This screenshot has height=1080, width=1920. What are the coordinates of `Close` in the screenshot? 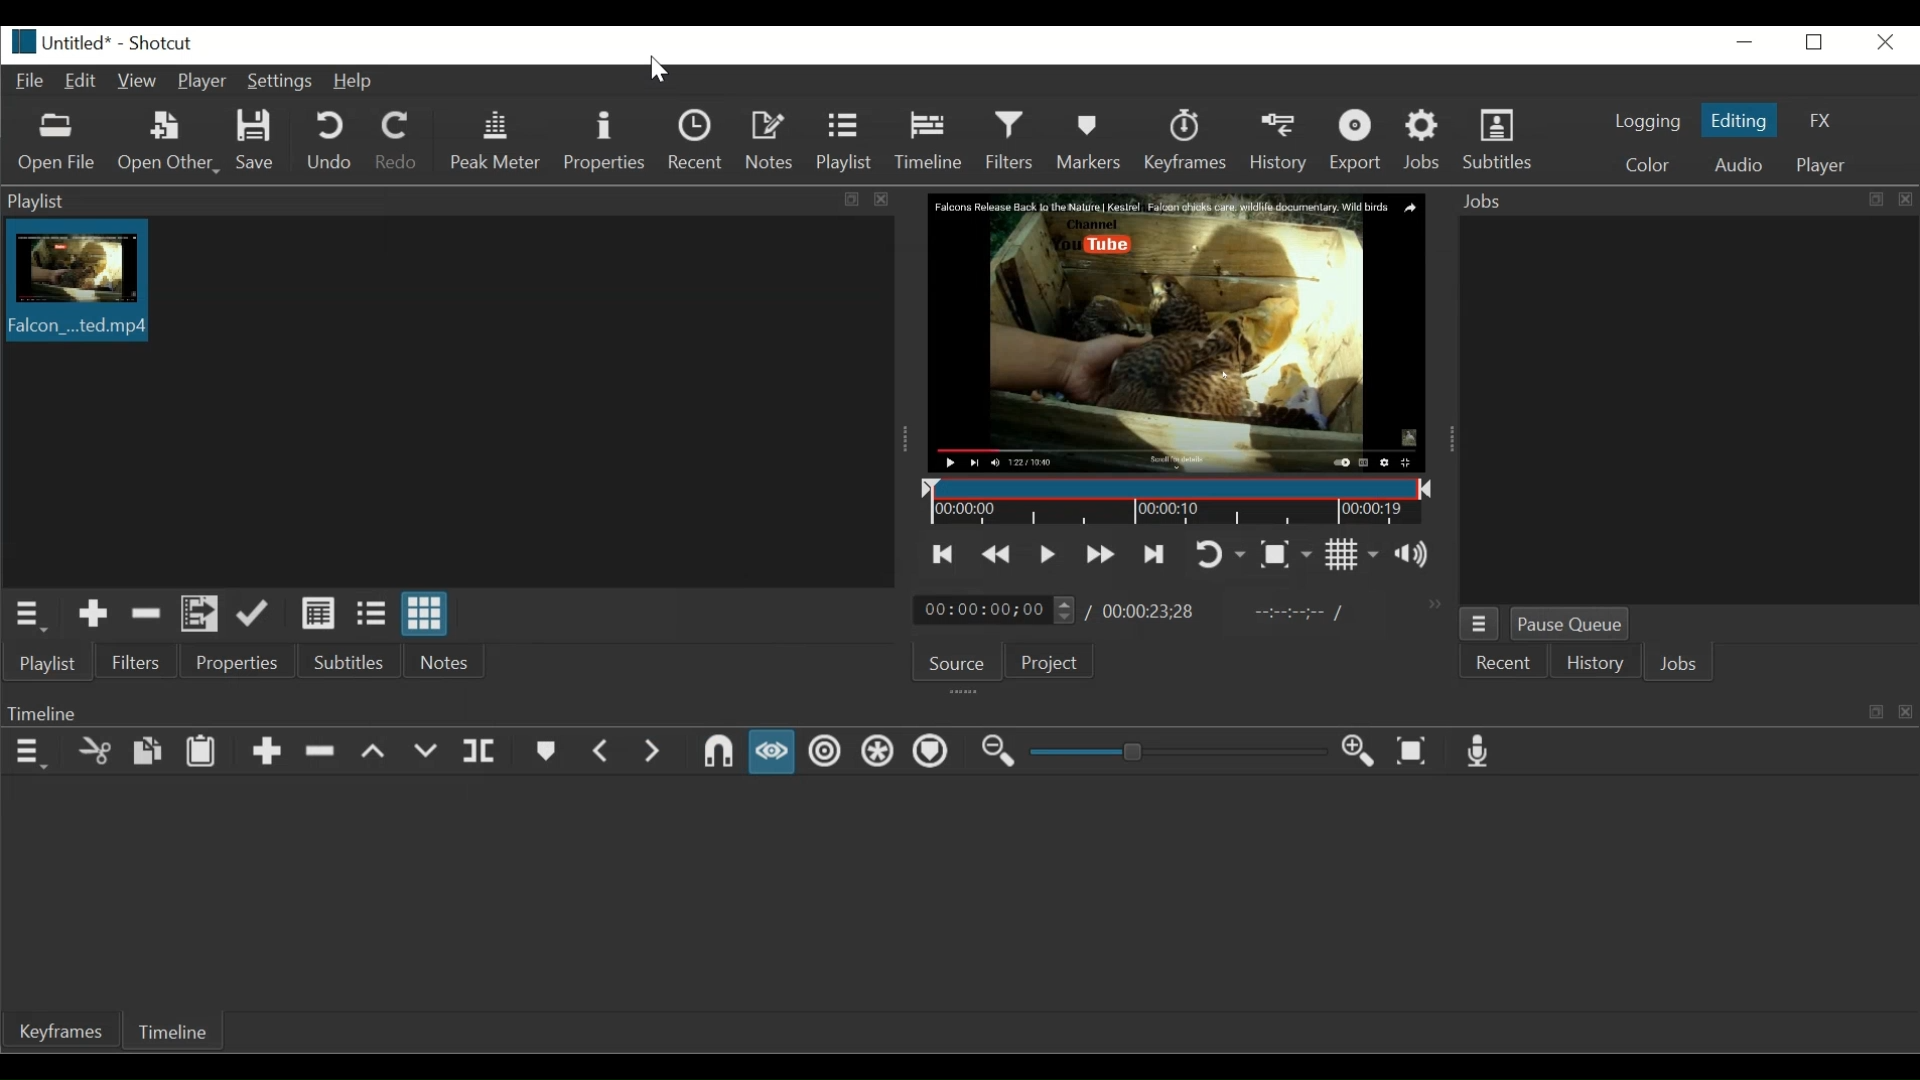 It's located at (1881, 42).